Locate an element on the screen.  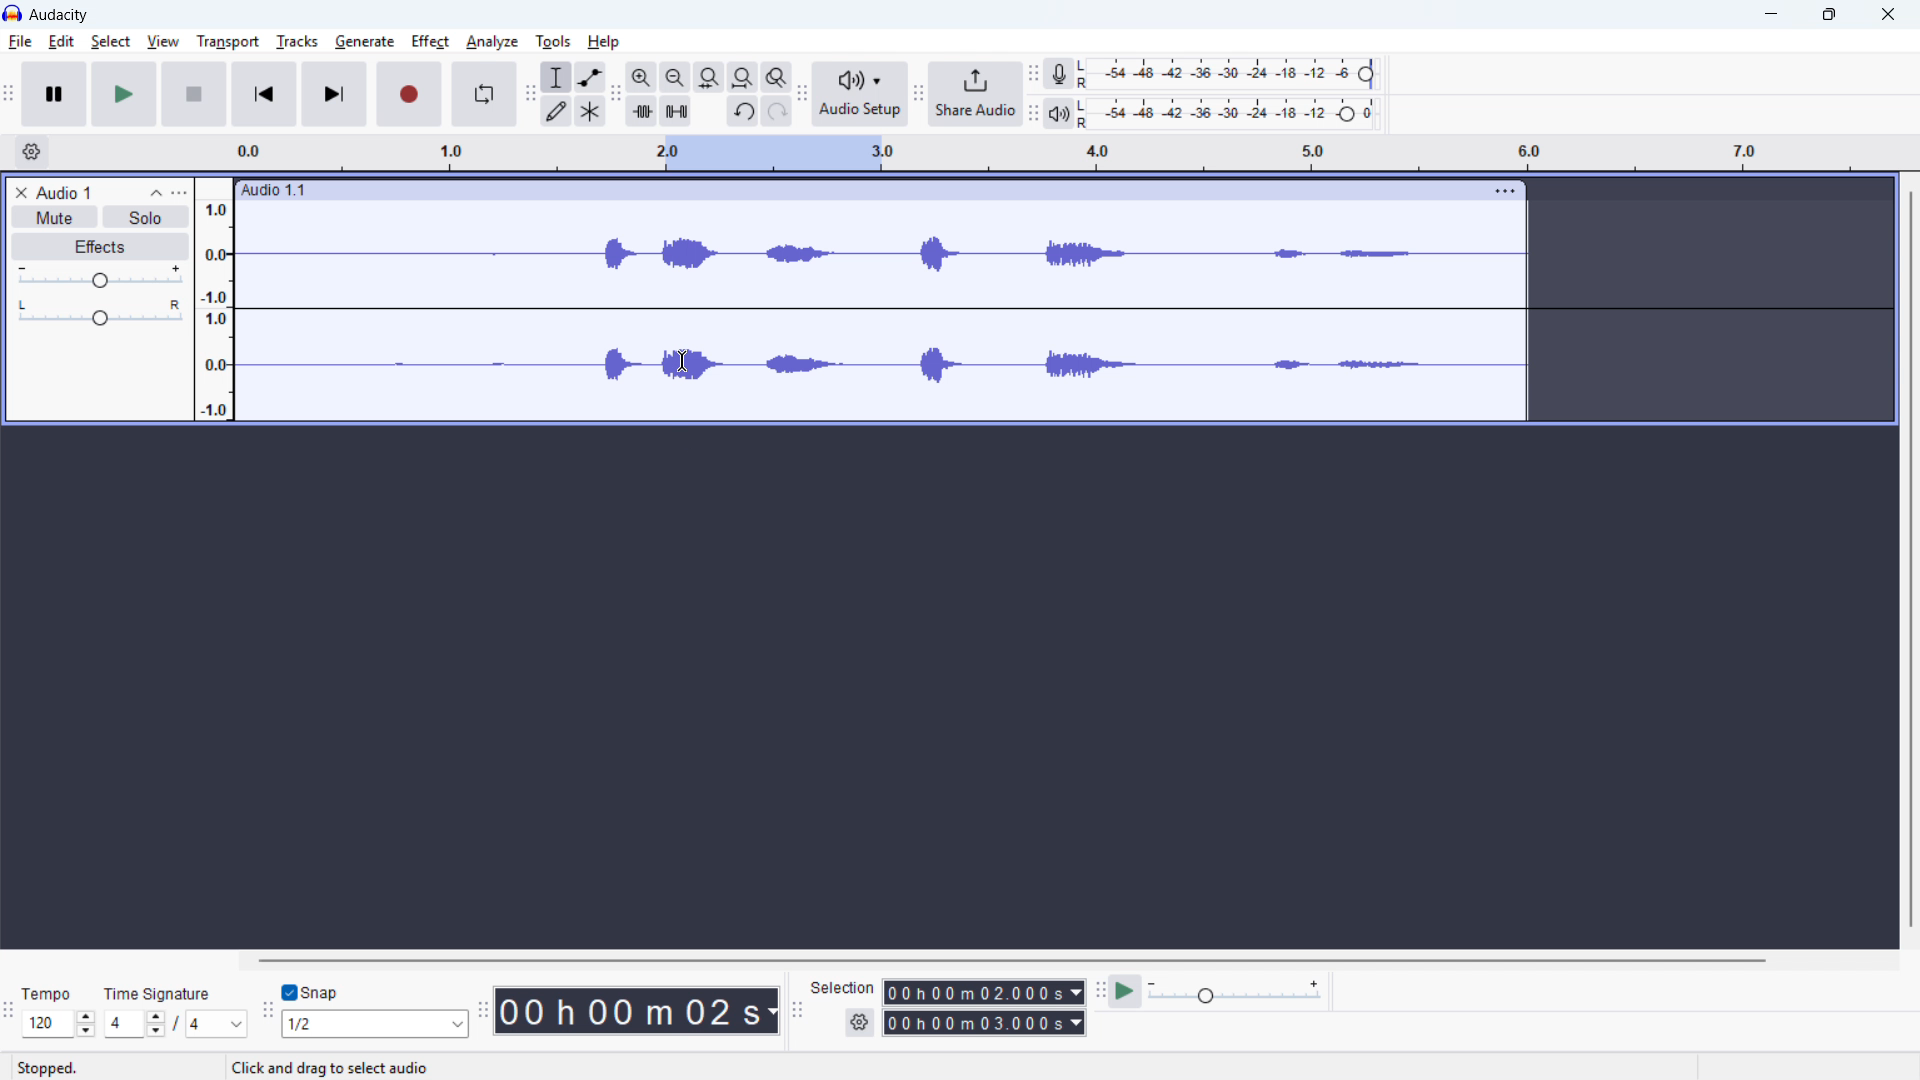
Time signature is located at coordinates (158, 991).